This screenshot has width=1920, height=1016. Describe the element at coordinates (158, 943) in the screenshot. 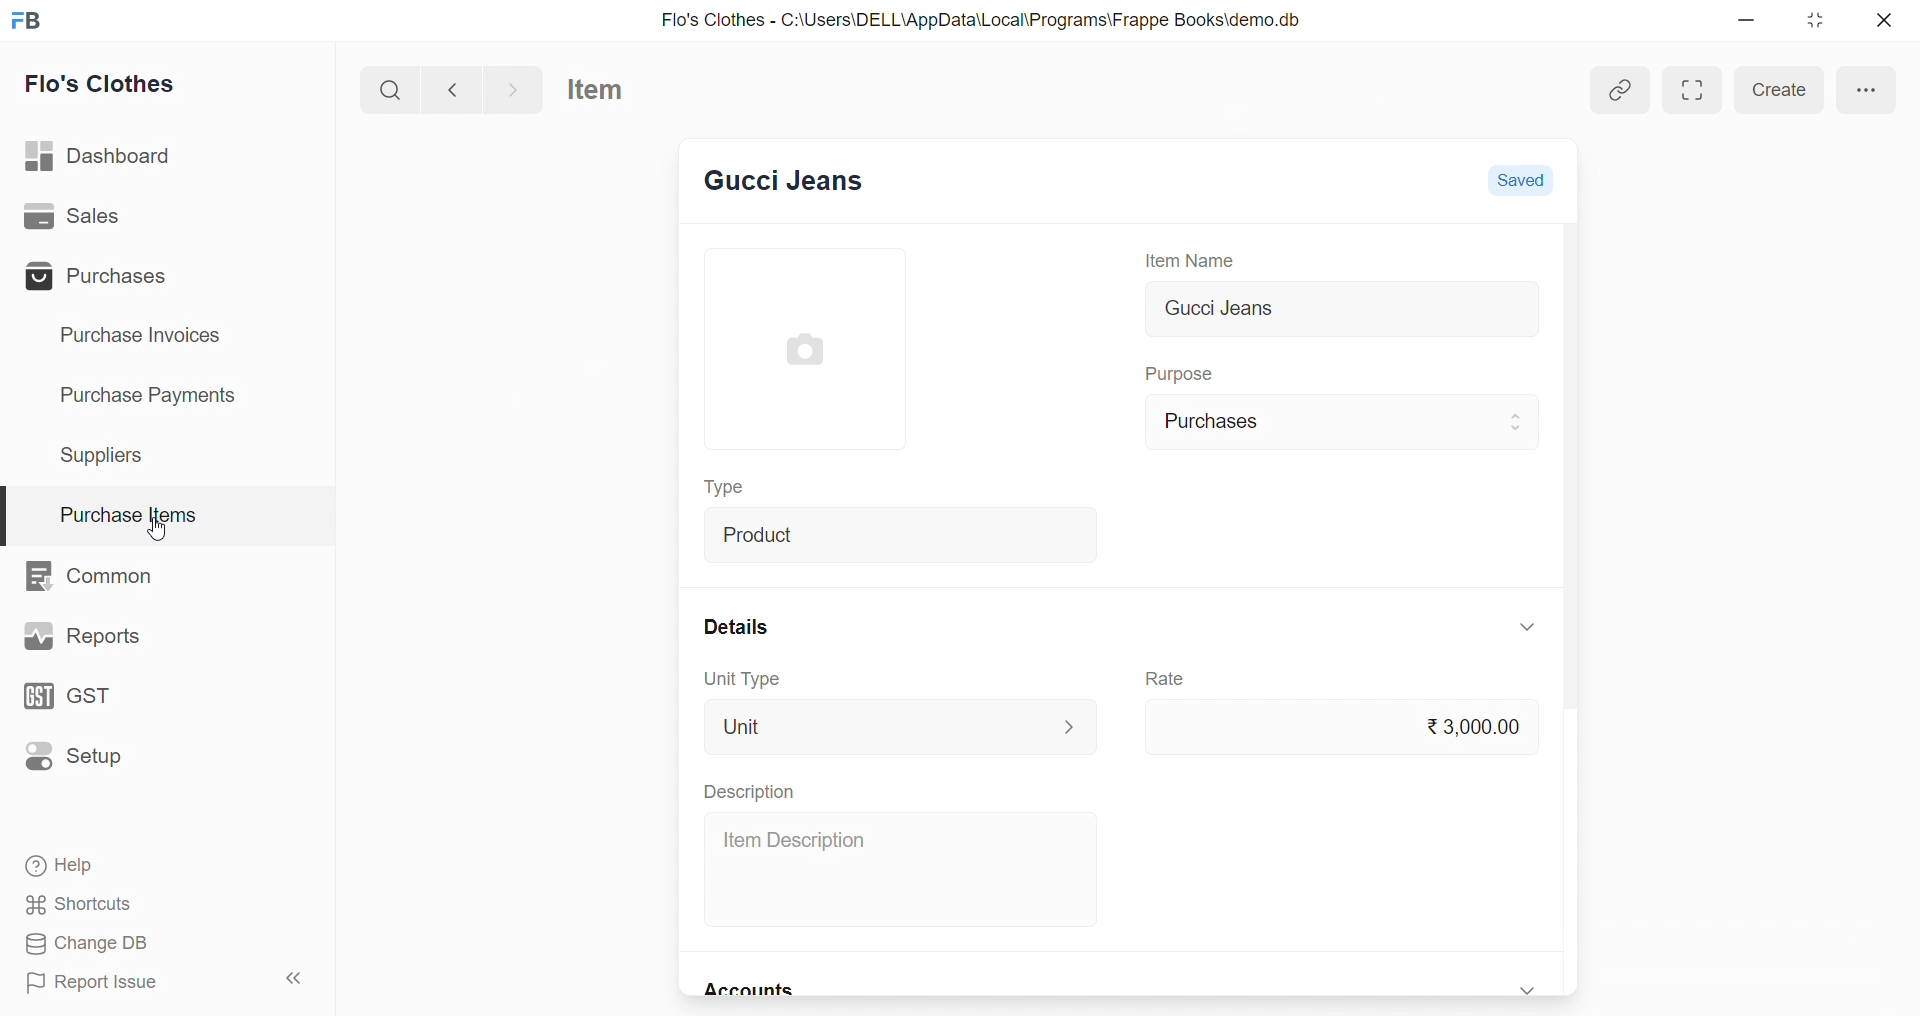

I see `Change DB` at that location.